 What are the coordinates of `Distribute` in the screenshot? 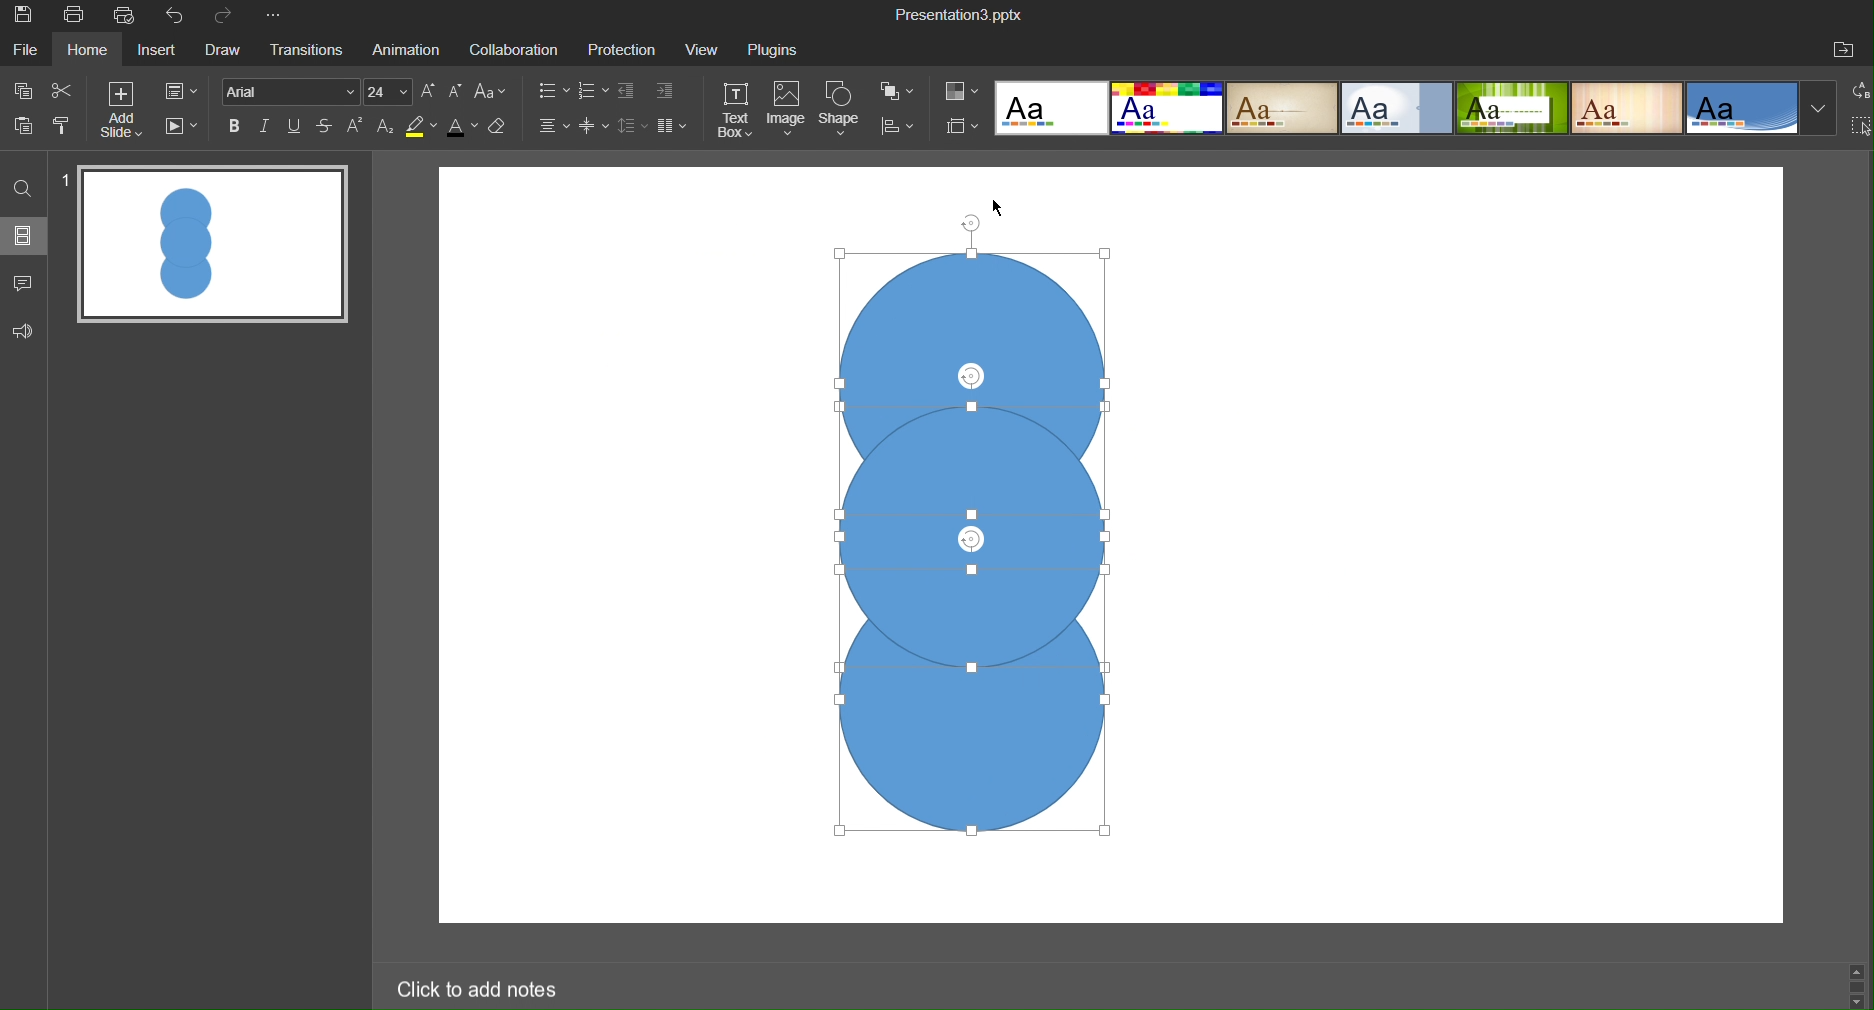 It's located at (904, 128).